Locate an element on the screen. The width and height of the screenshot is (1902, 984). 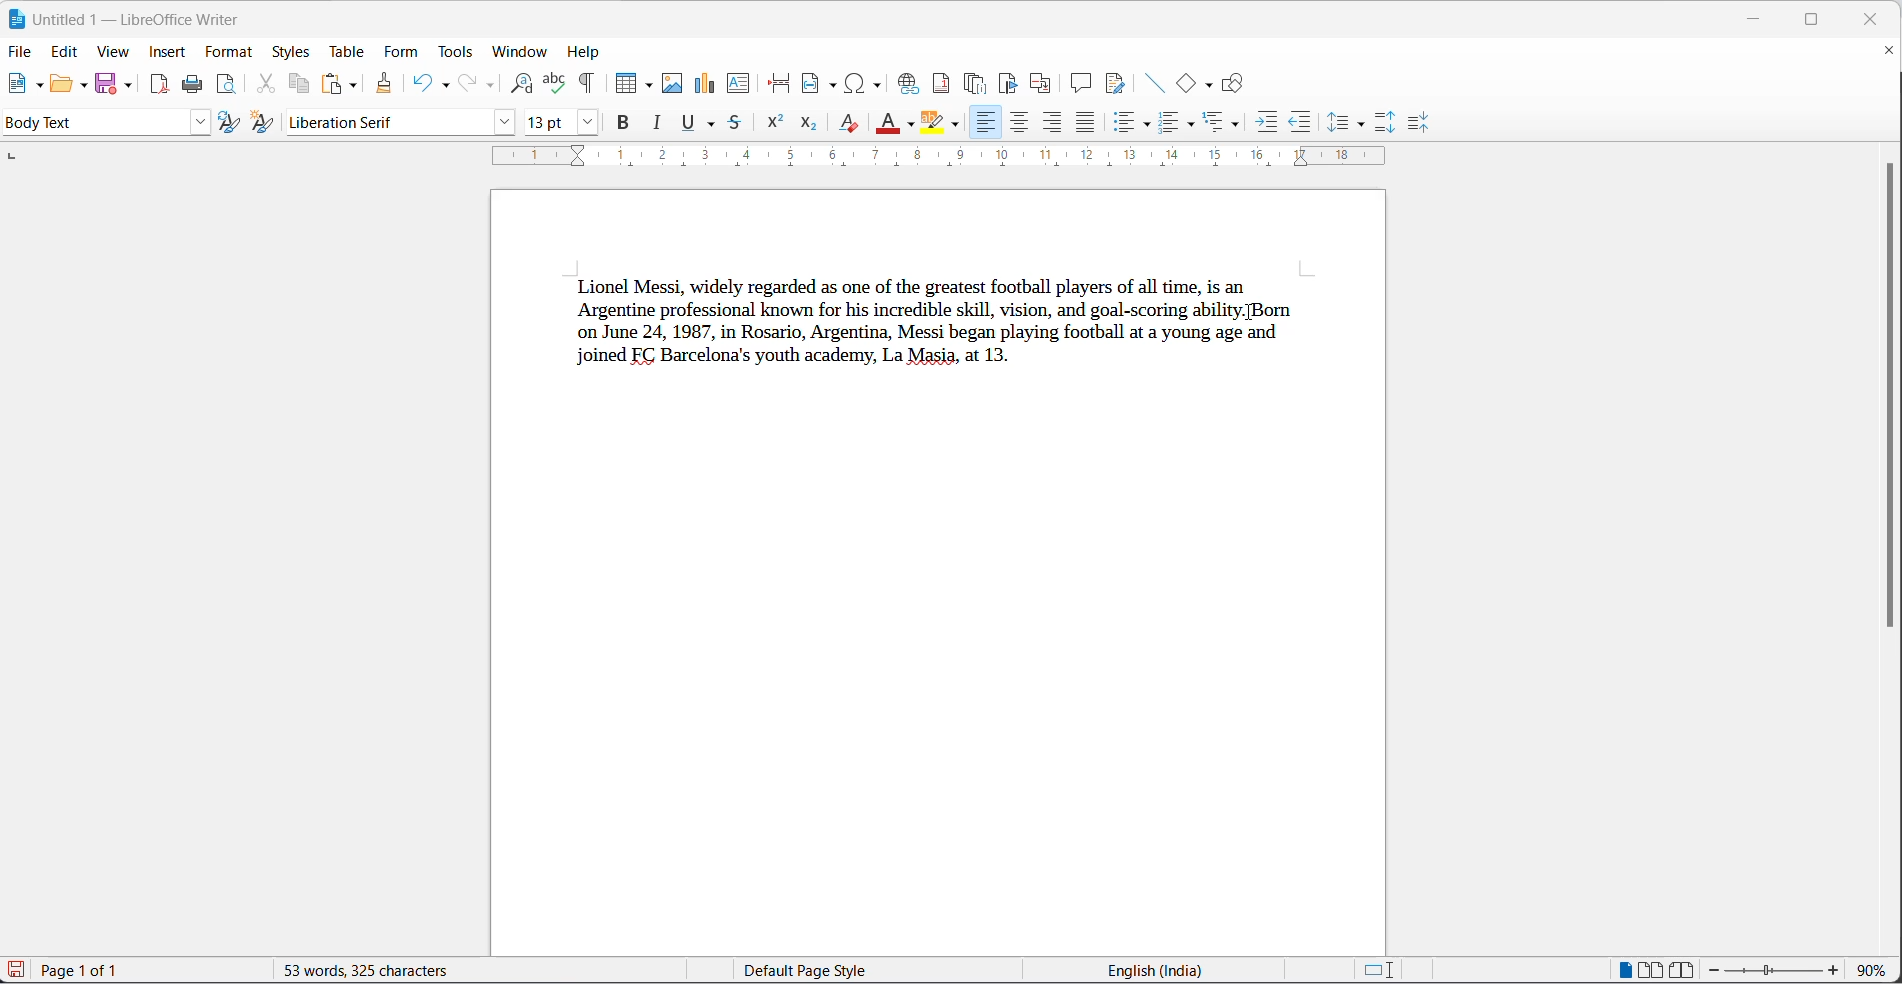
page break is located at coordinates (779, 84).